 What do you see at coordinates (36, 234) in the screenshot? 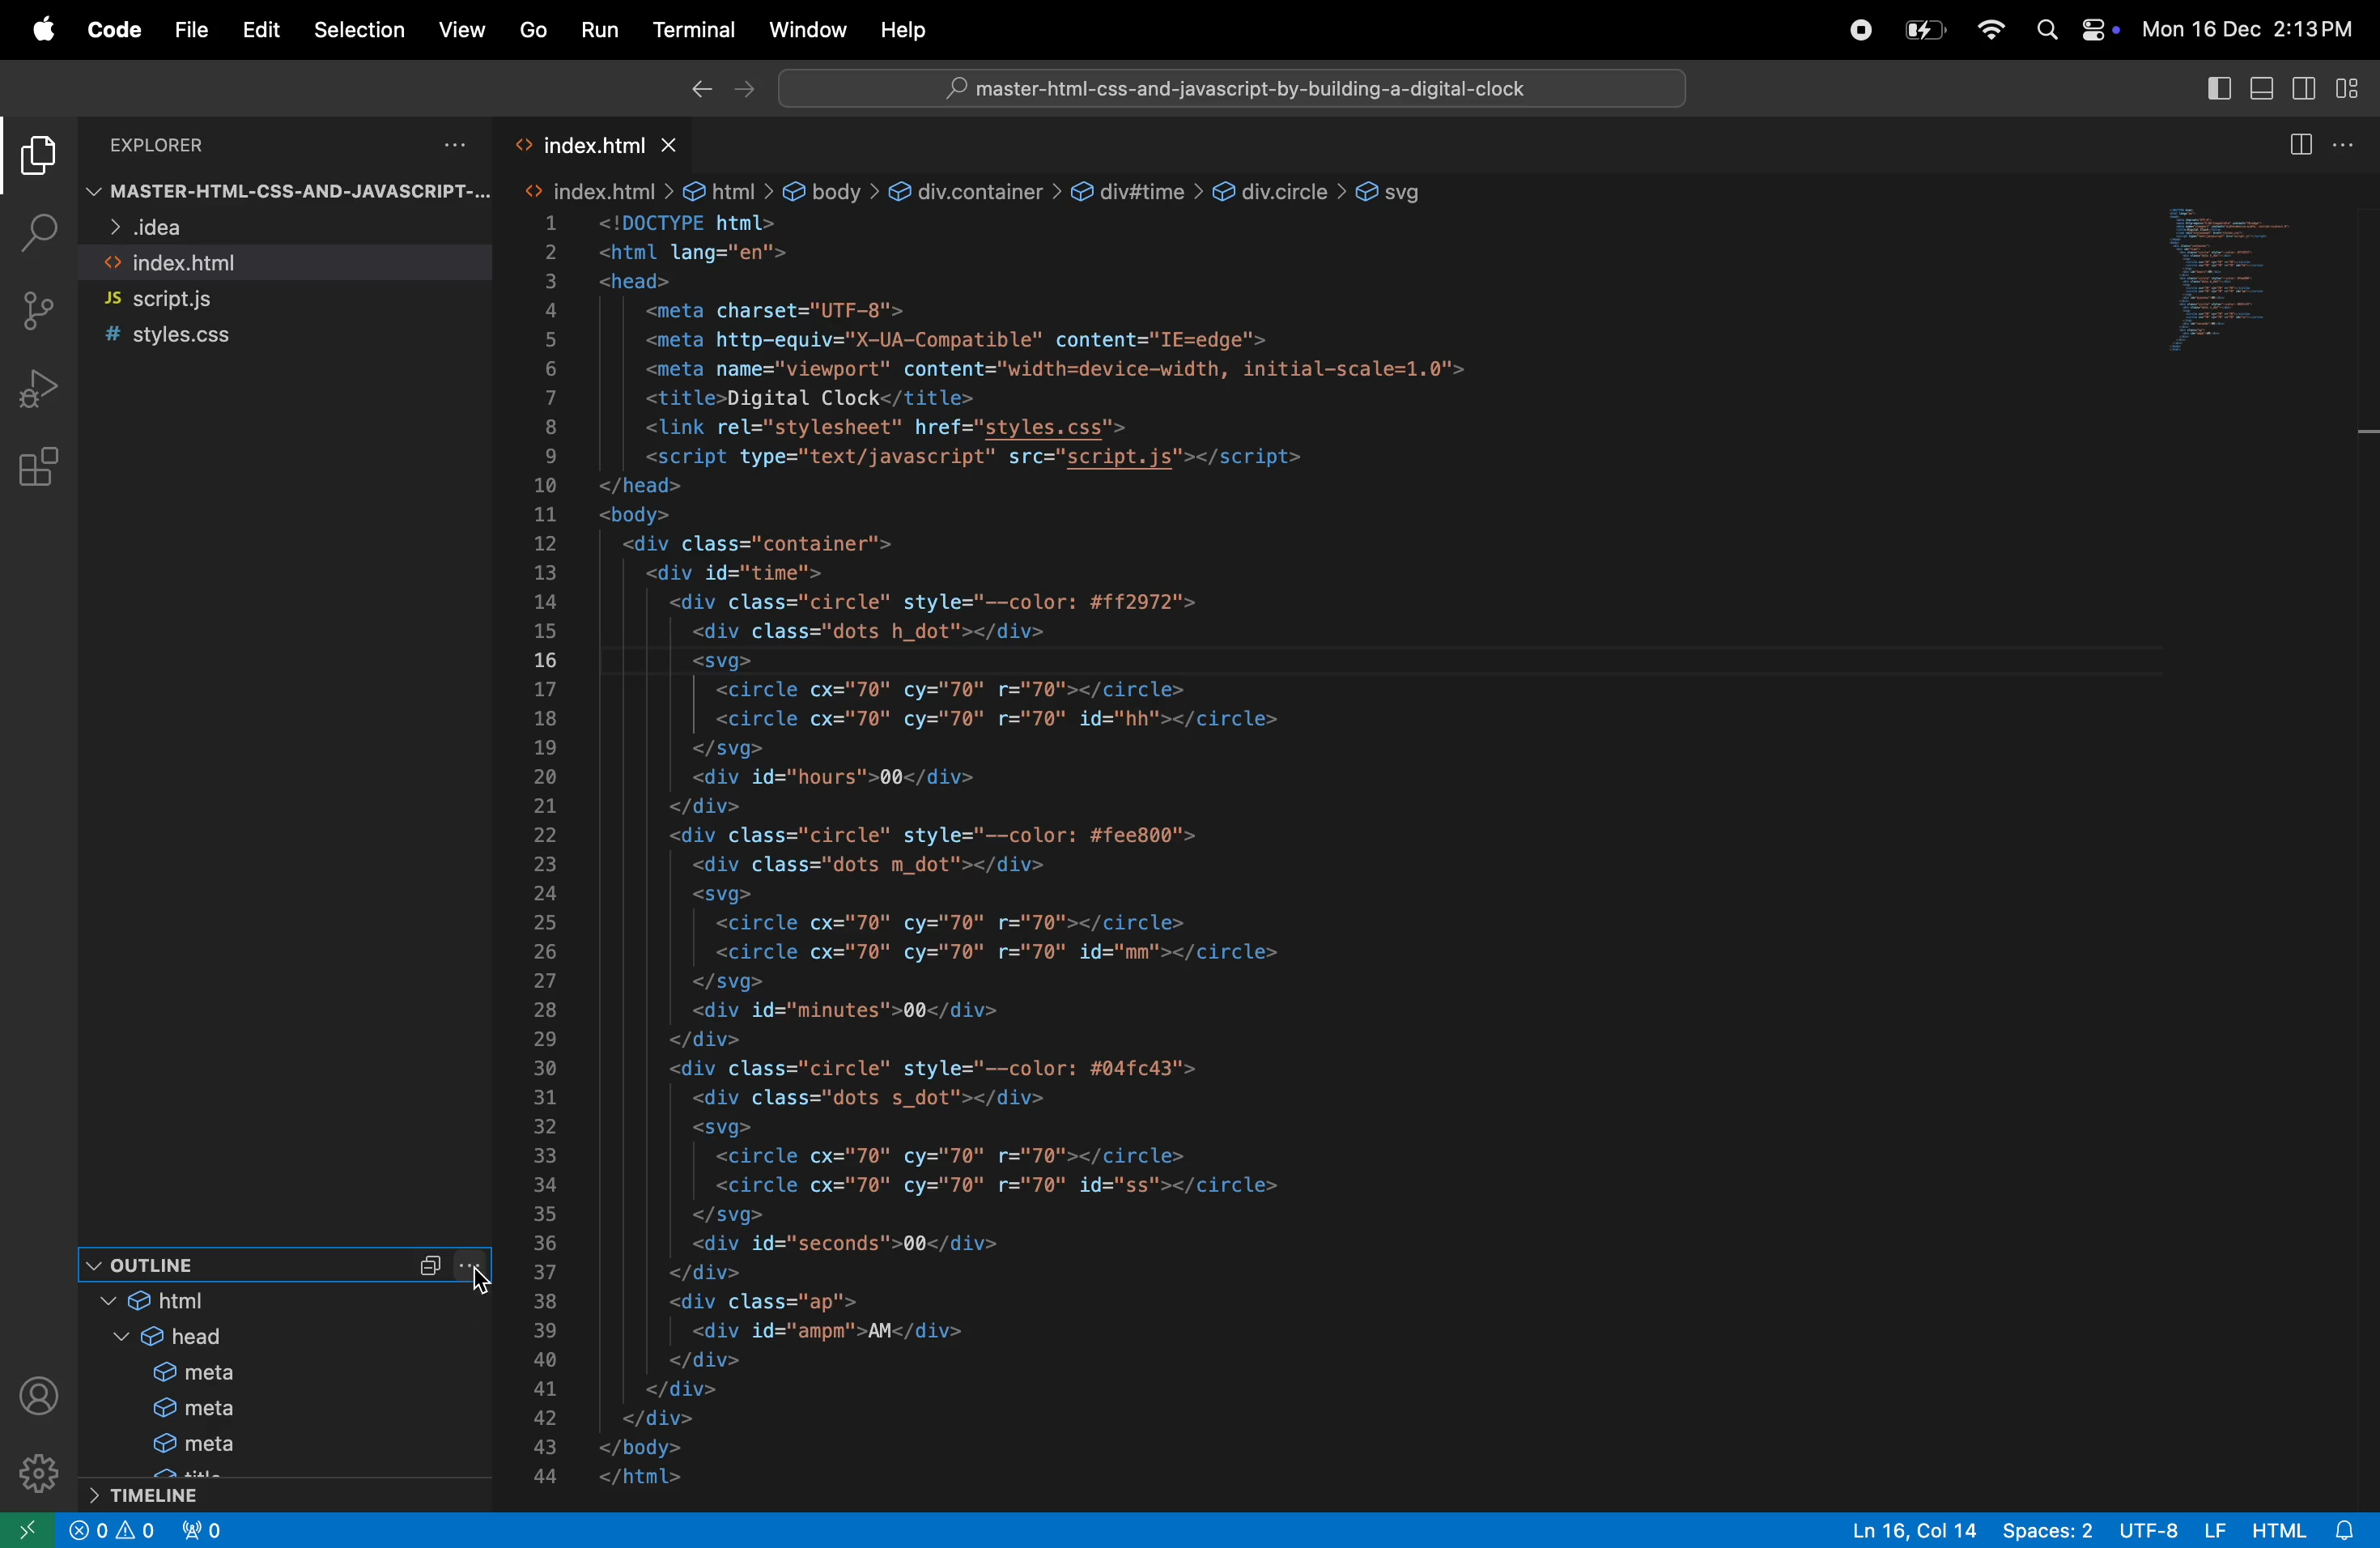
I see `search` at bounding box center [36, 234].